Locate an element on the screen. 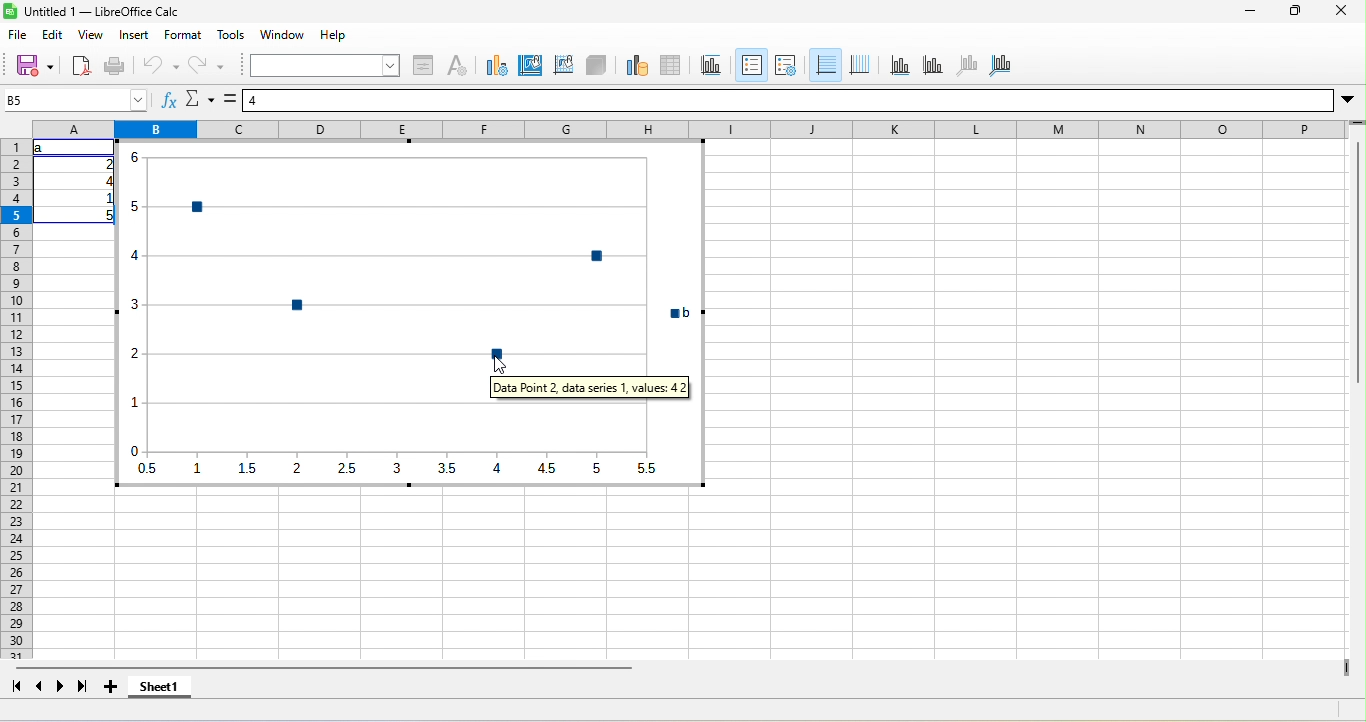 The image size is (1366, 722). select chart element is located at coordinates (326, 65).